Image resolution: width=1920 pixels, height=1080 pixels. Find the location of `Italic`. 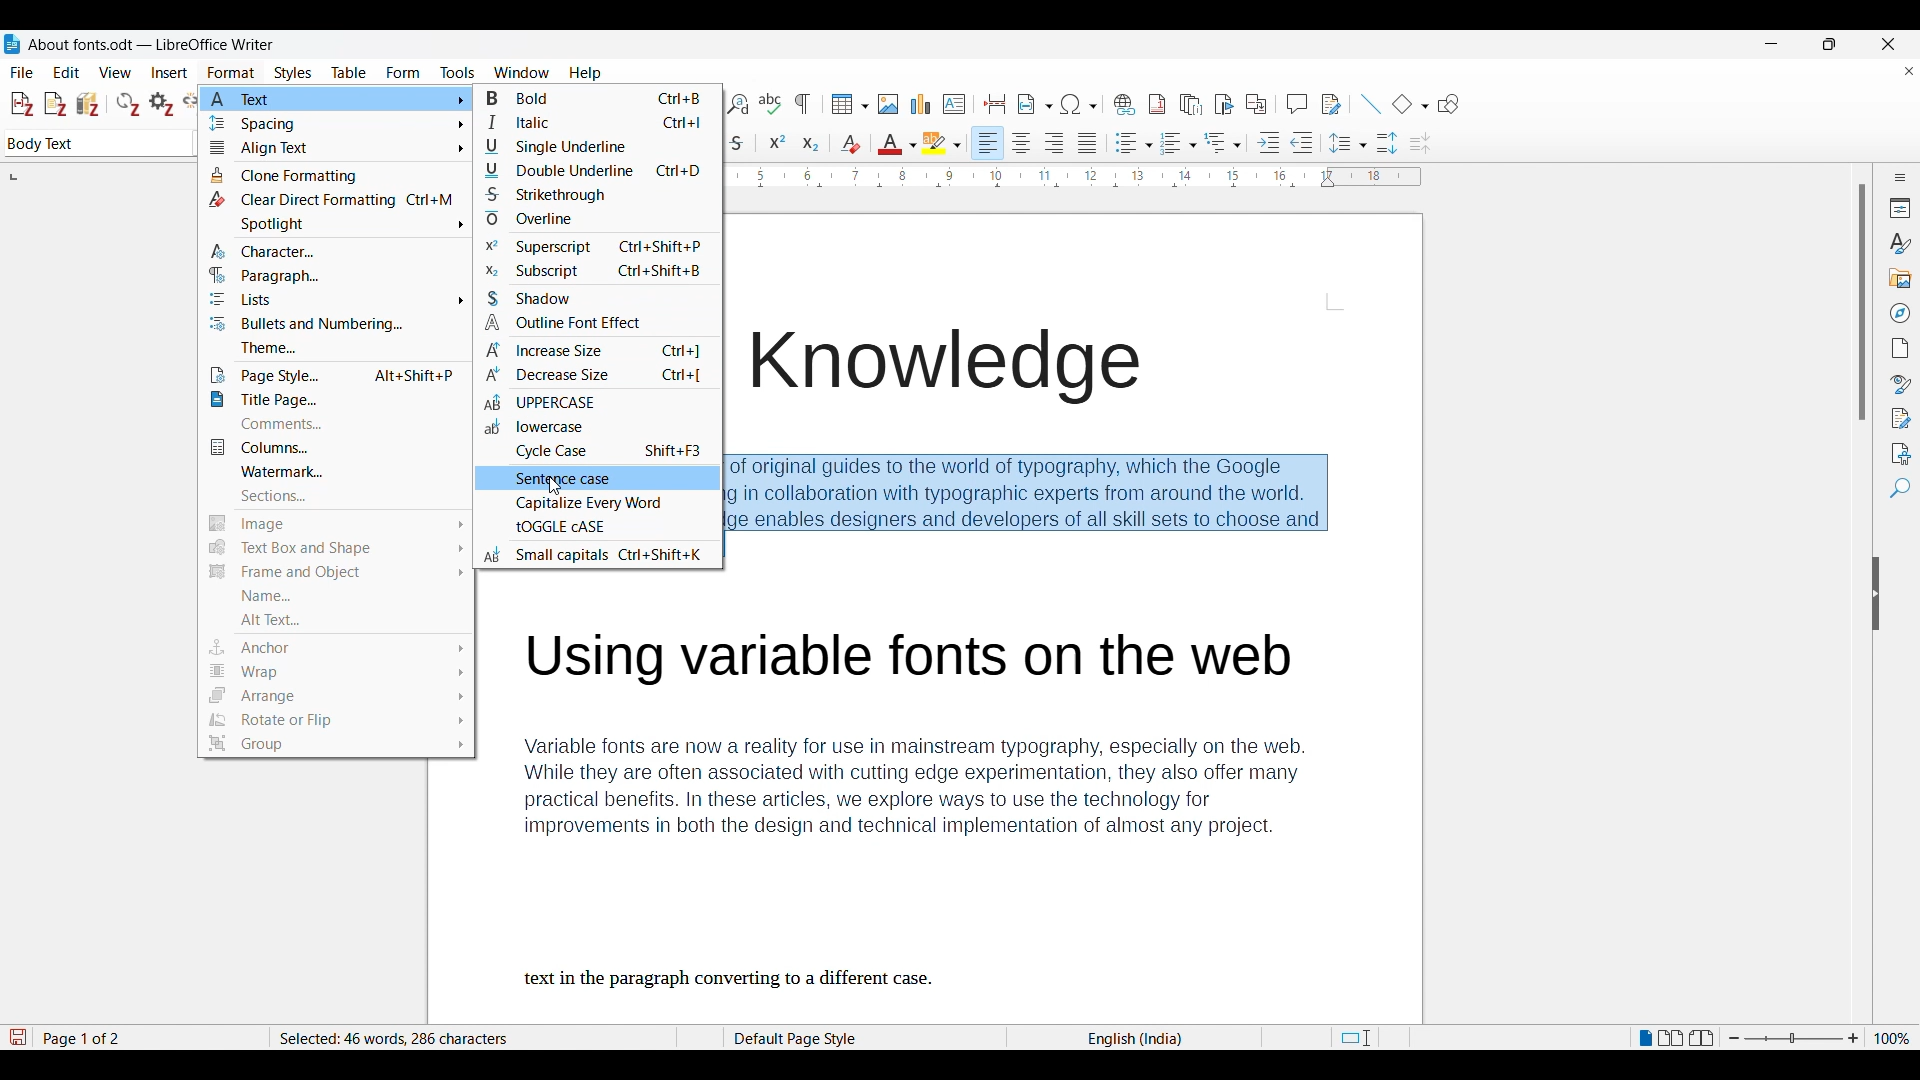

Italic is located at coordinates (594, 123).